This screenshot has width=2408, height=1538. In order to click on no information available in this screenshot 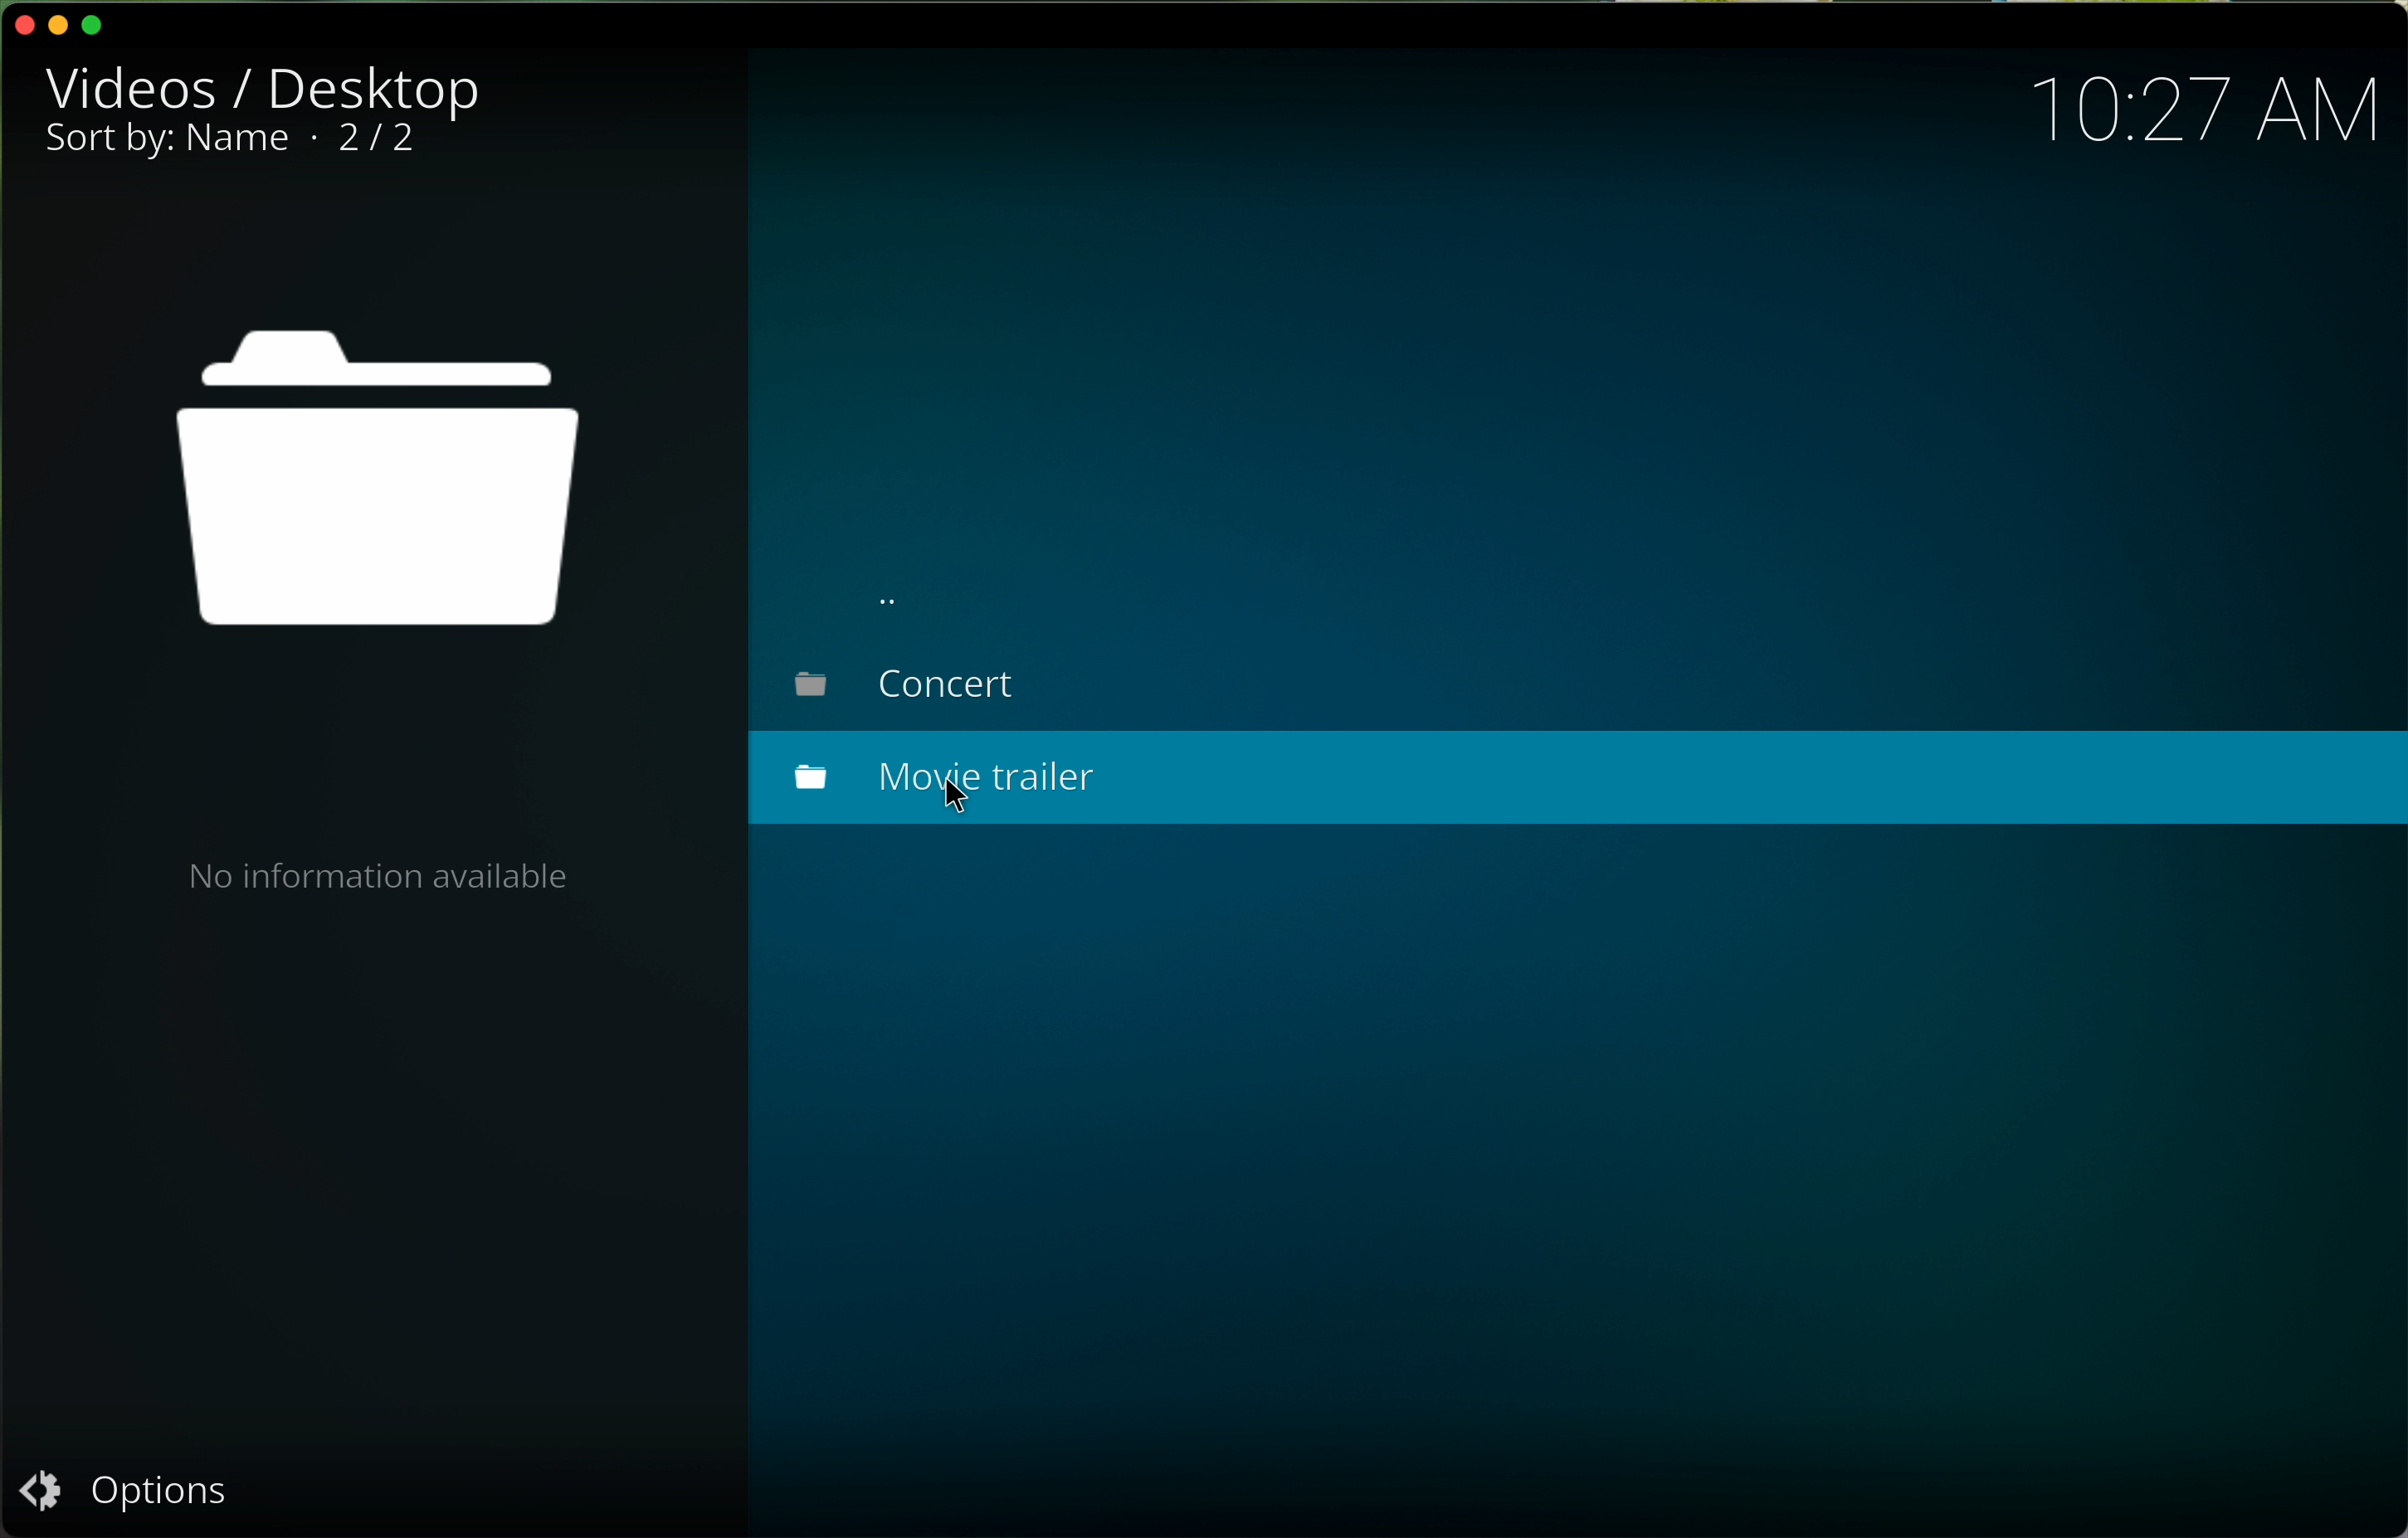, I will do `click(375, 875)`.